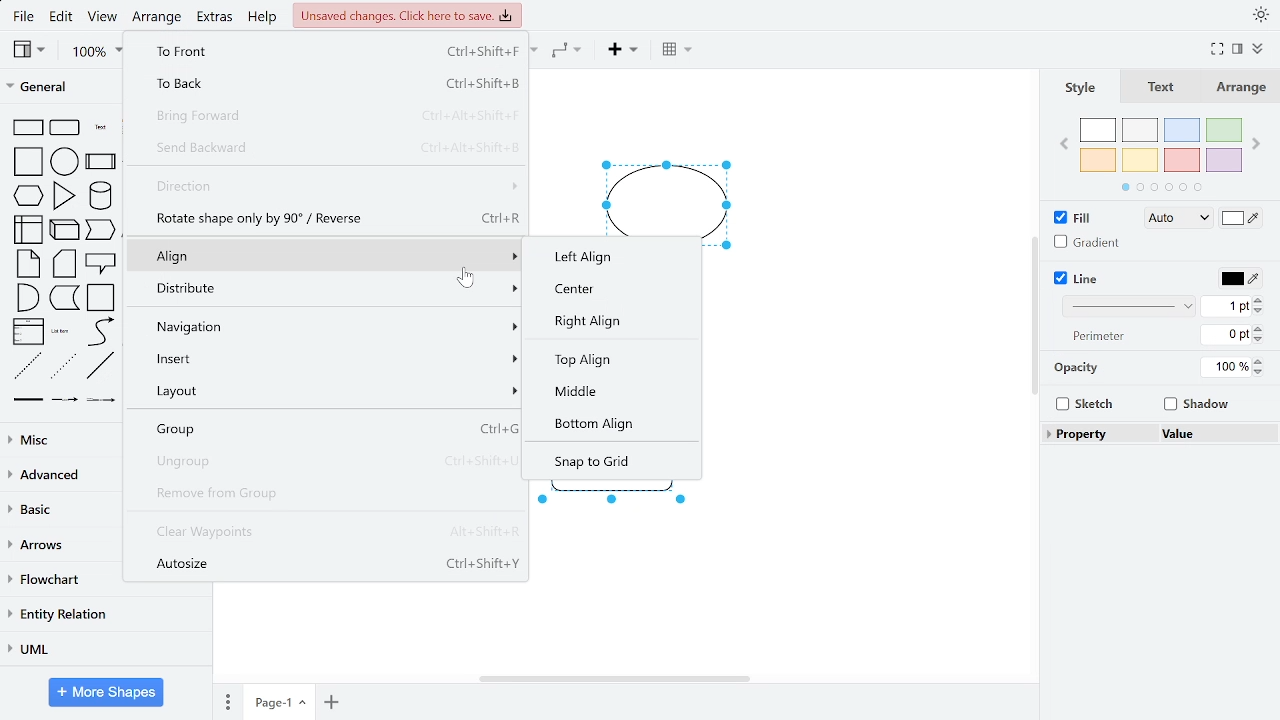 Image resolution: width=1280 pixels, height=720 pixels. Describe the element at coordinates (101, 404) in the screenshot. I see `Connector with 2 label` at that location.